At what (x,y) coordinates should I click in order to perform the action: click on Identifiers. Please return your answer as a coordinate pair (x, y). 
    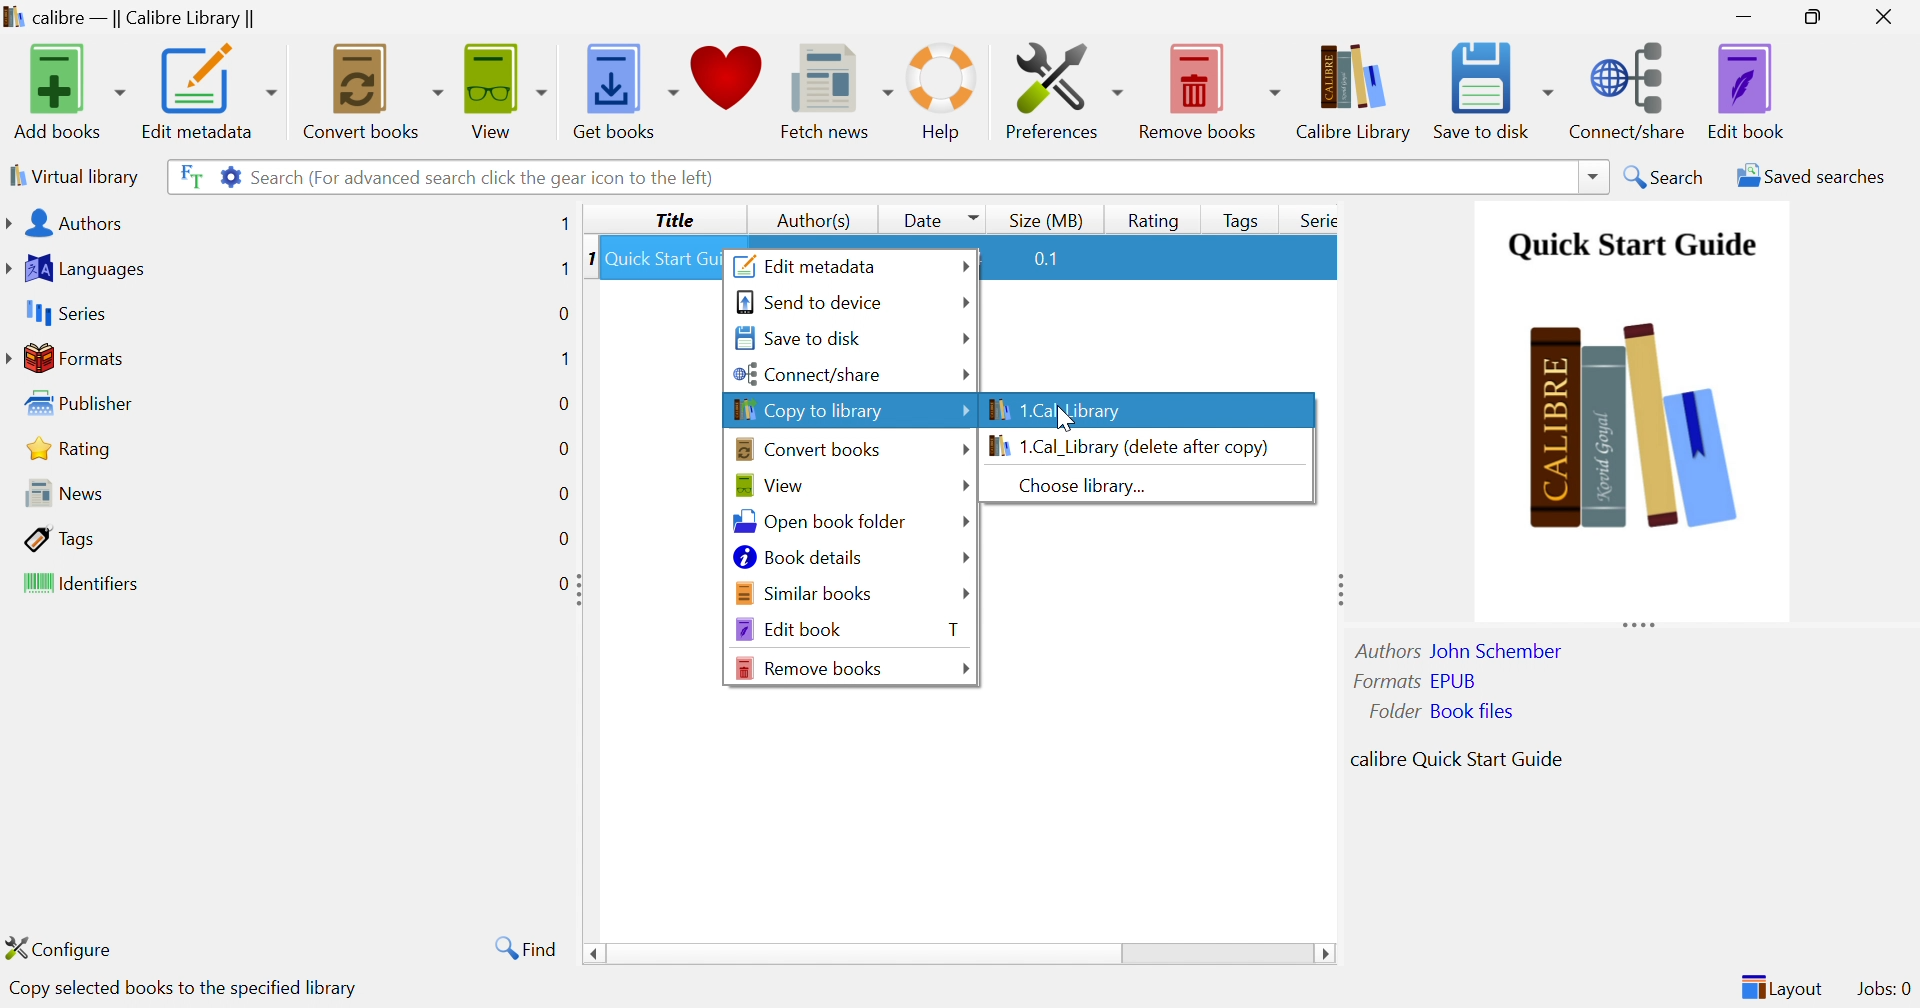
    Looking at the image, I should click on (77, 582).